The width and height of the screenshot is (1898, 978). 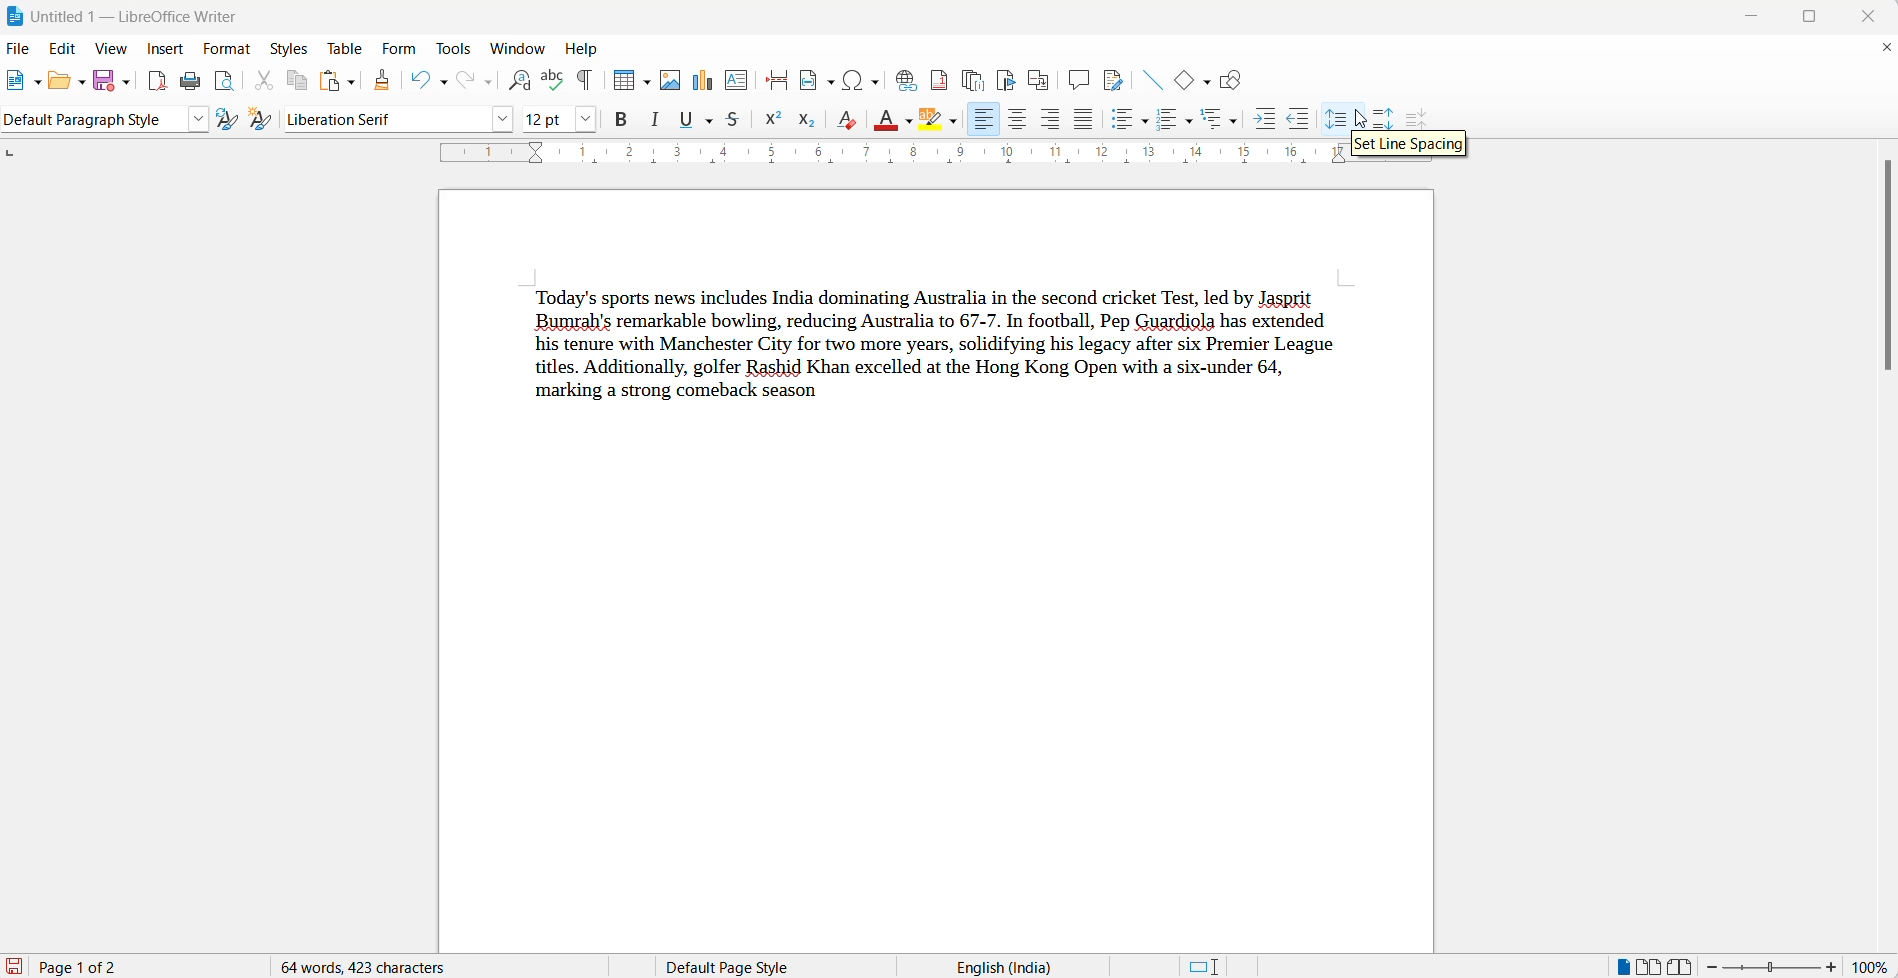 What do you see at coordinates (462, 82) in the screenshot?
I see `redo` at bounding box center [462, 82].